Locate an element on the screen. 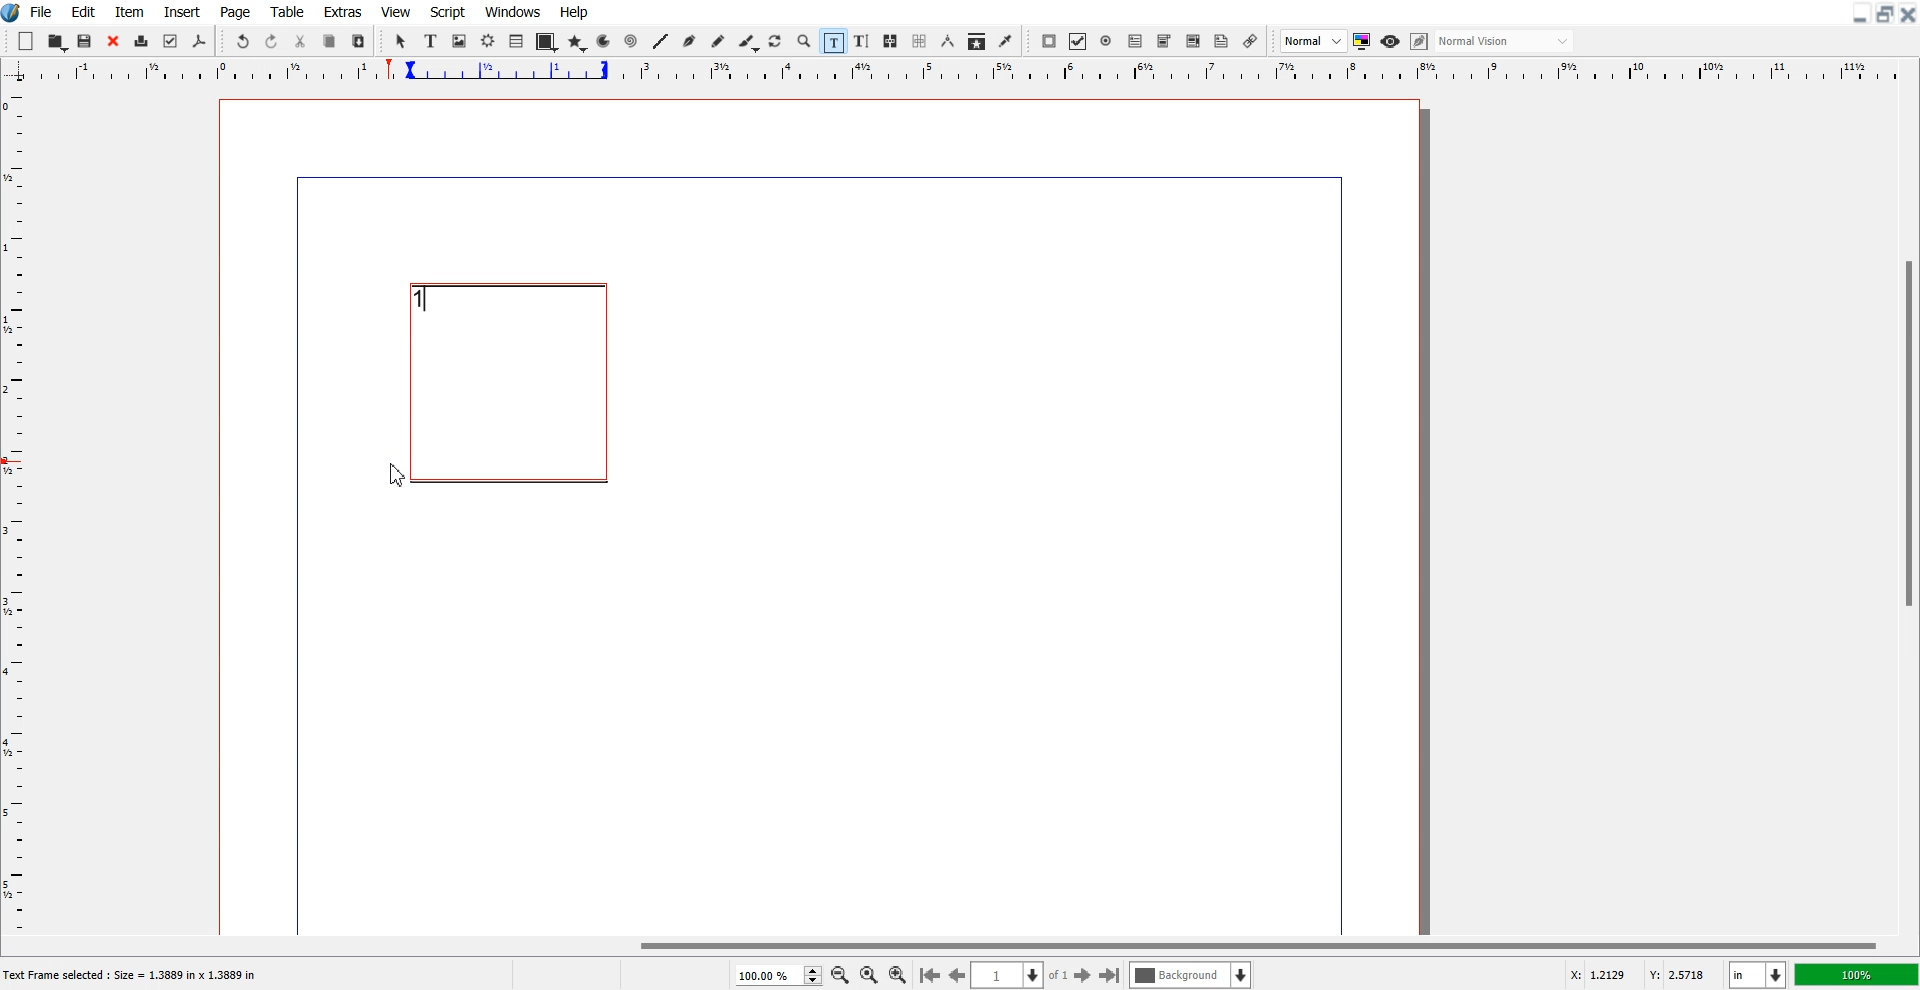  PDF Text field is located at coordinates (1164, 42).